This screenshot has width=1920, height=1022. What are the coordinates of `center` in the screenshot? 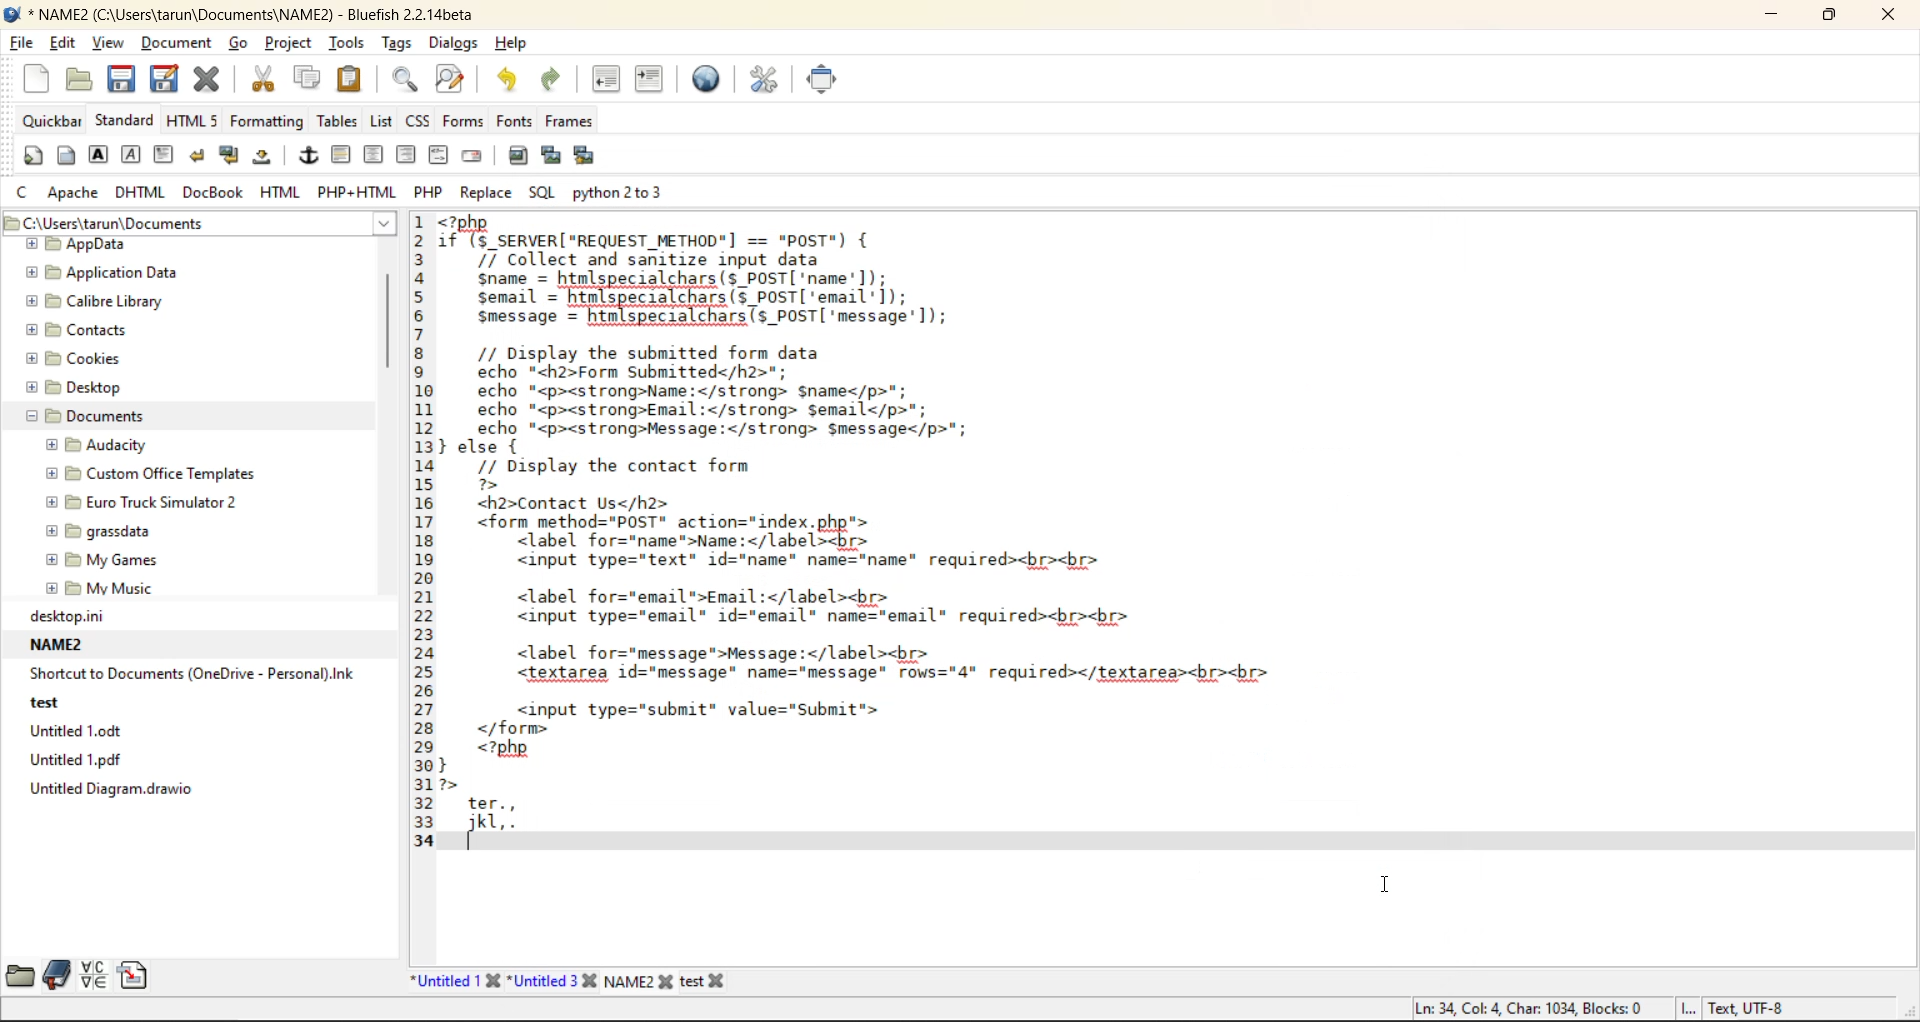 It's located at (371, 156).